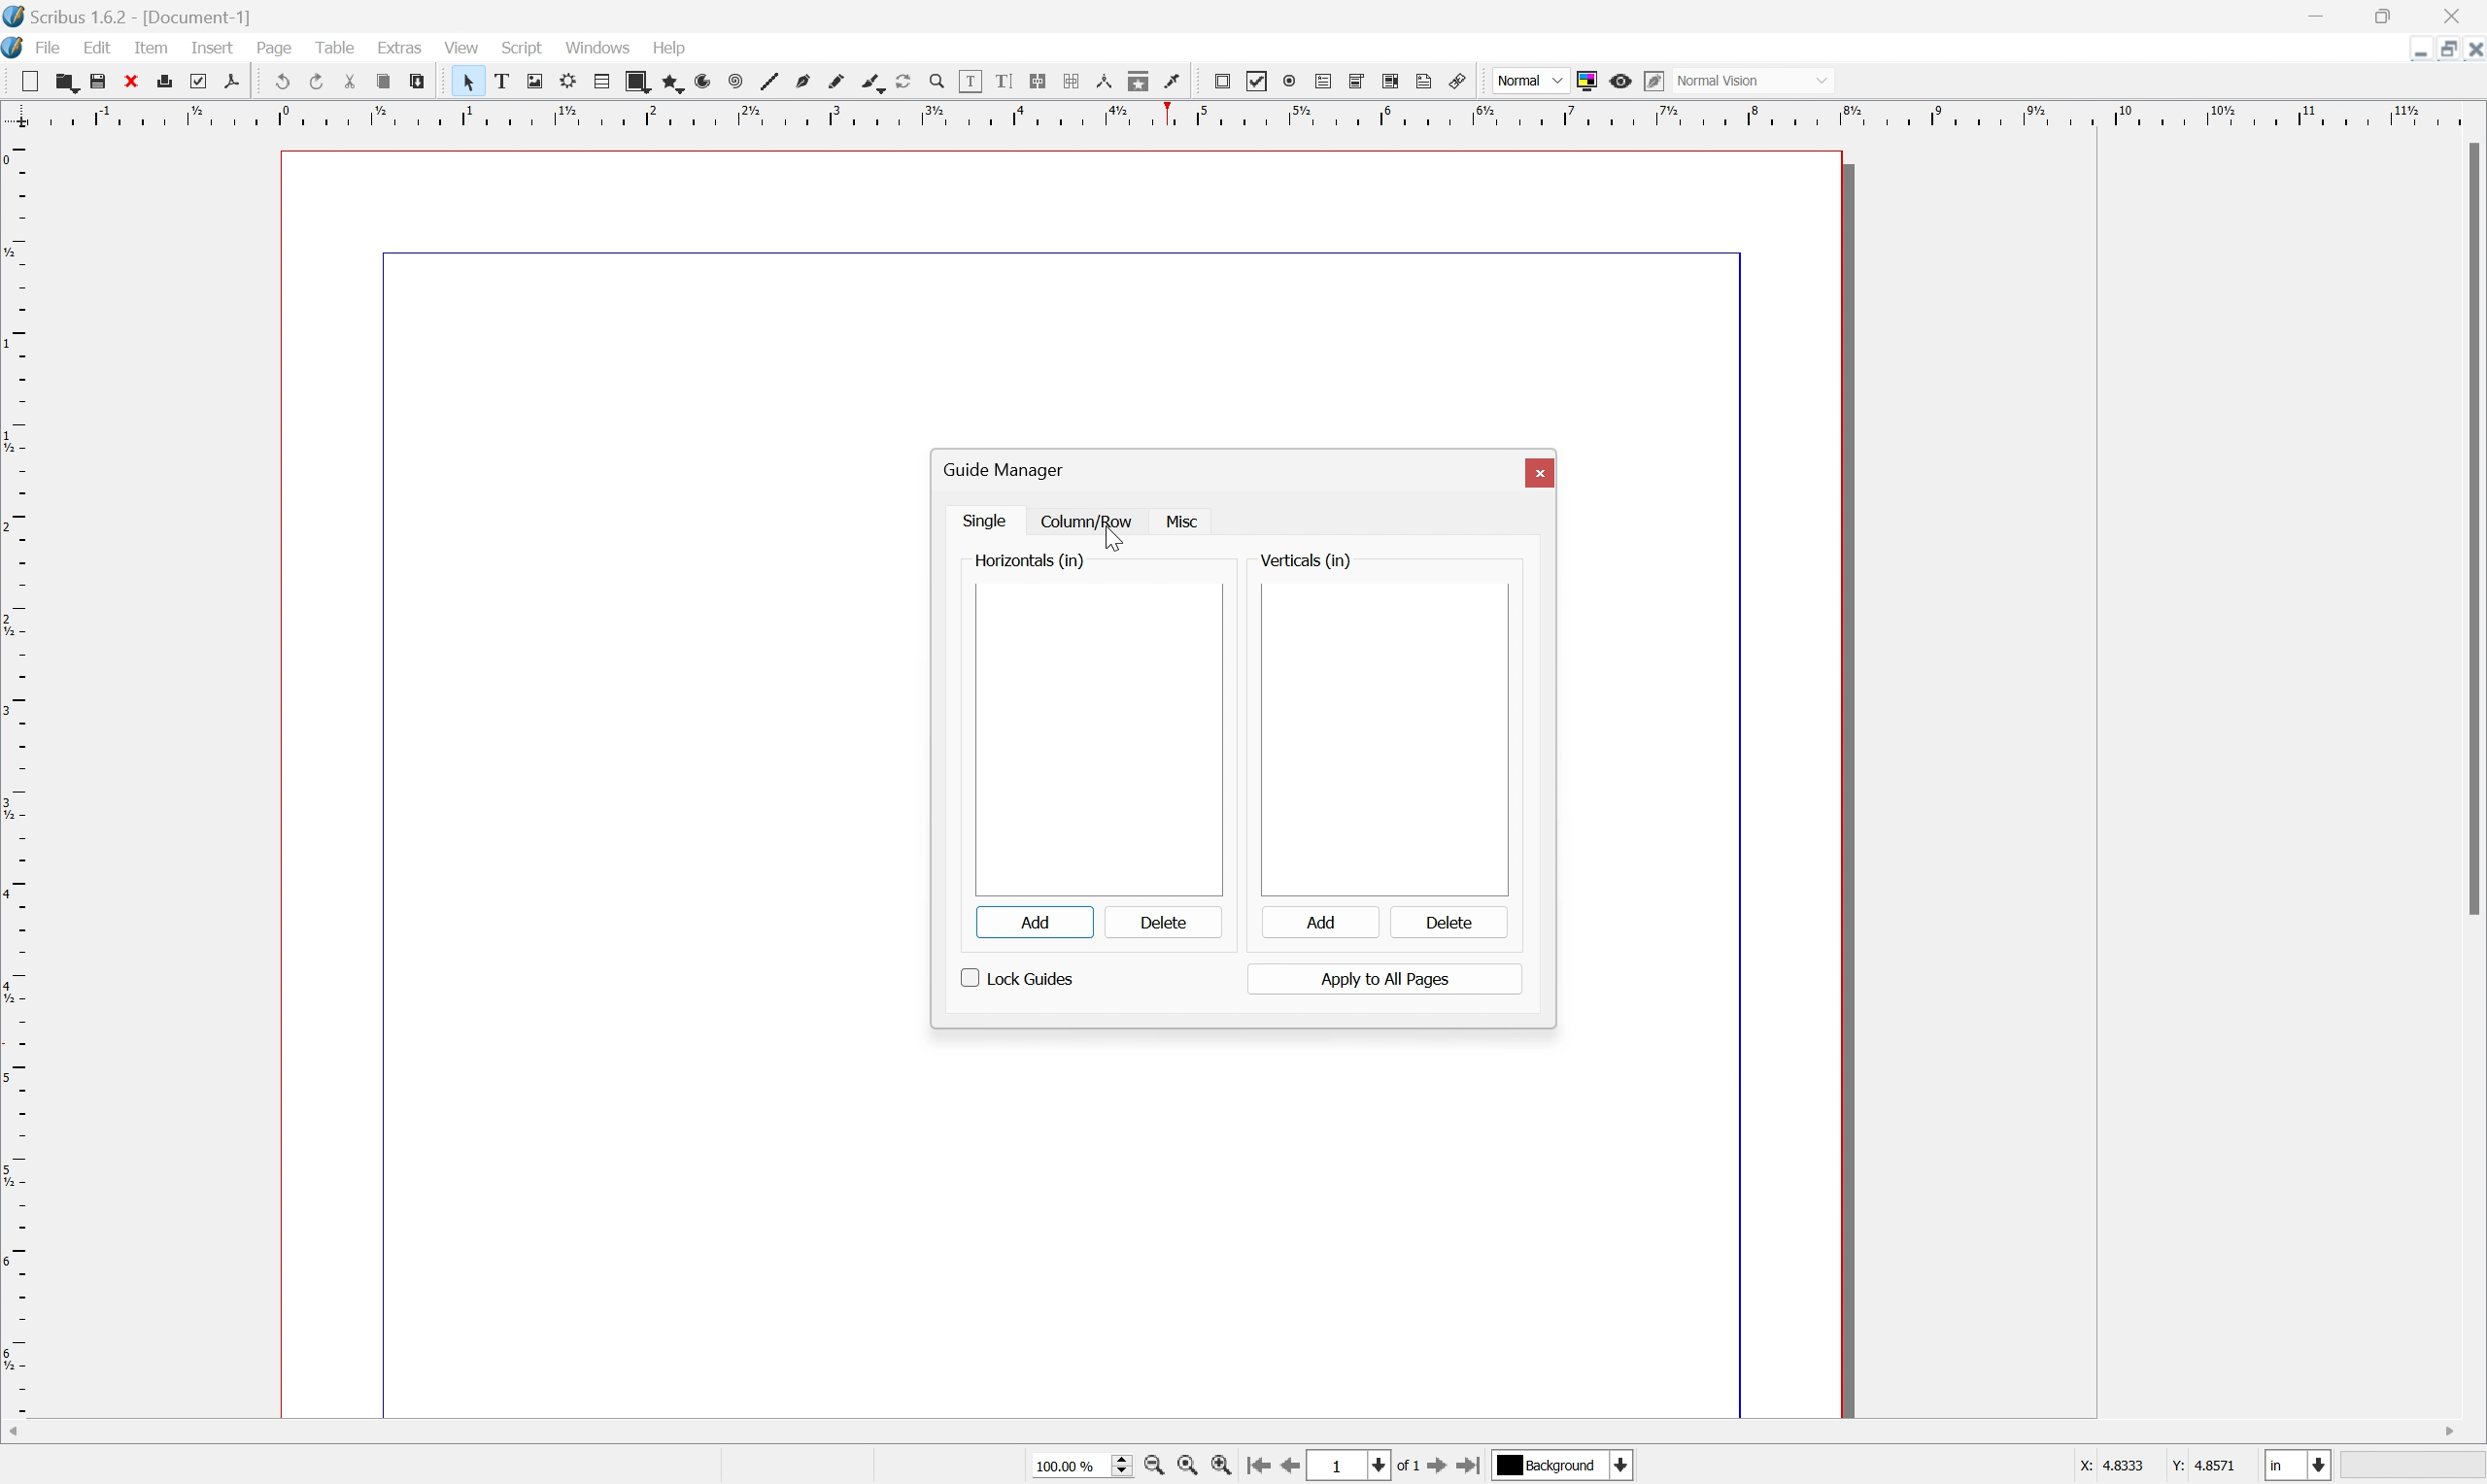 The width and height of the screenshot is (2487, 1484). Describe the element at coordinates (1110, 538) in the screenshot. I see `cursor` at that location.